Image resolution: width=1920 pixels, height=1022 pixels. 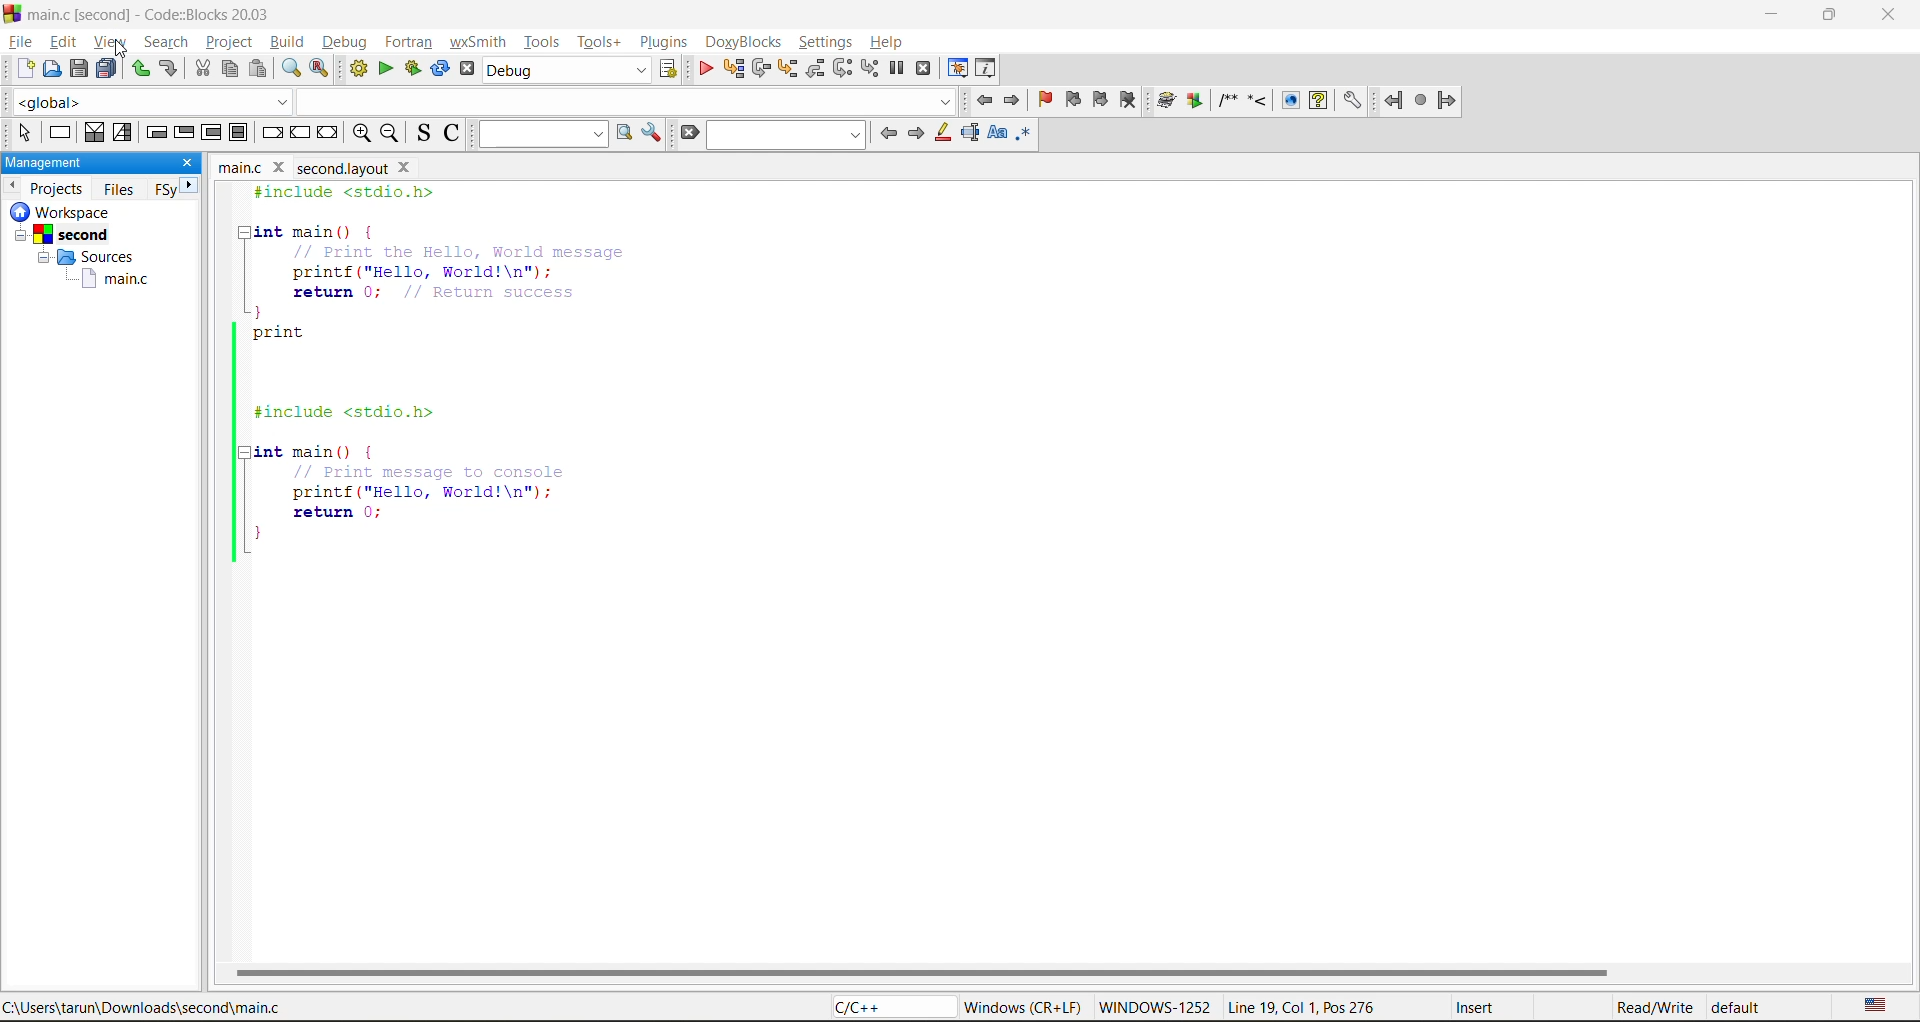 I want to click on project, so click(x=227, y=43).